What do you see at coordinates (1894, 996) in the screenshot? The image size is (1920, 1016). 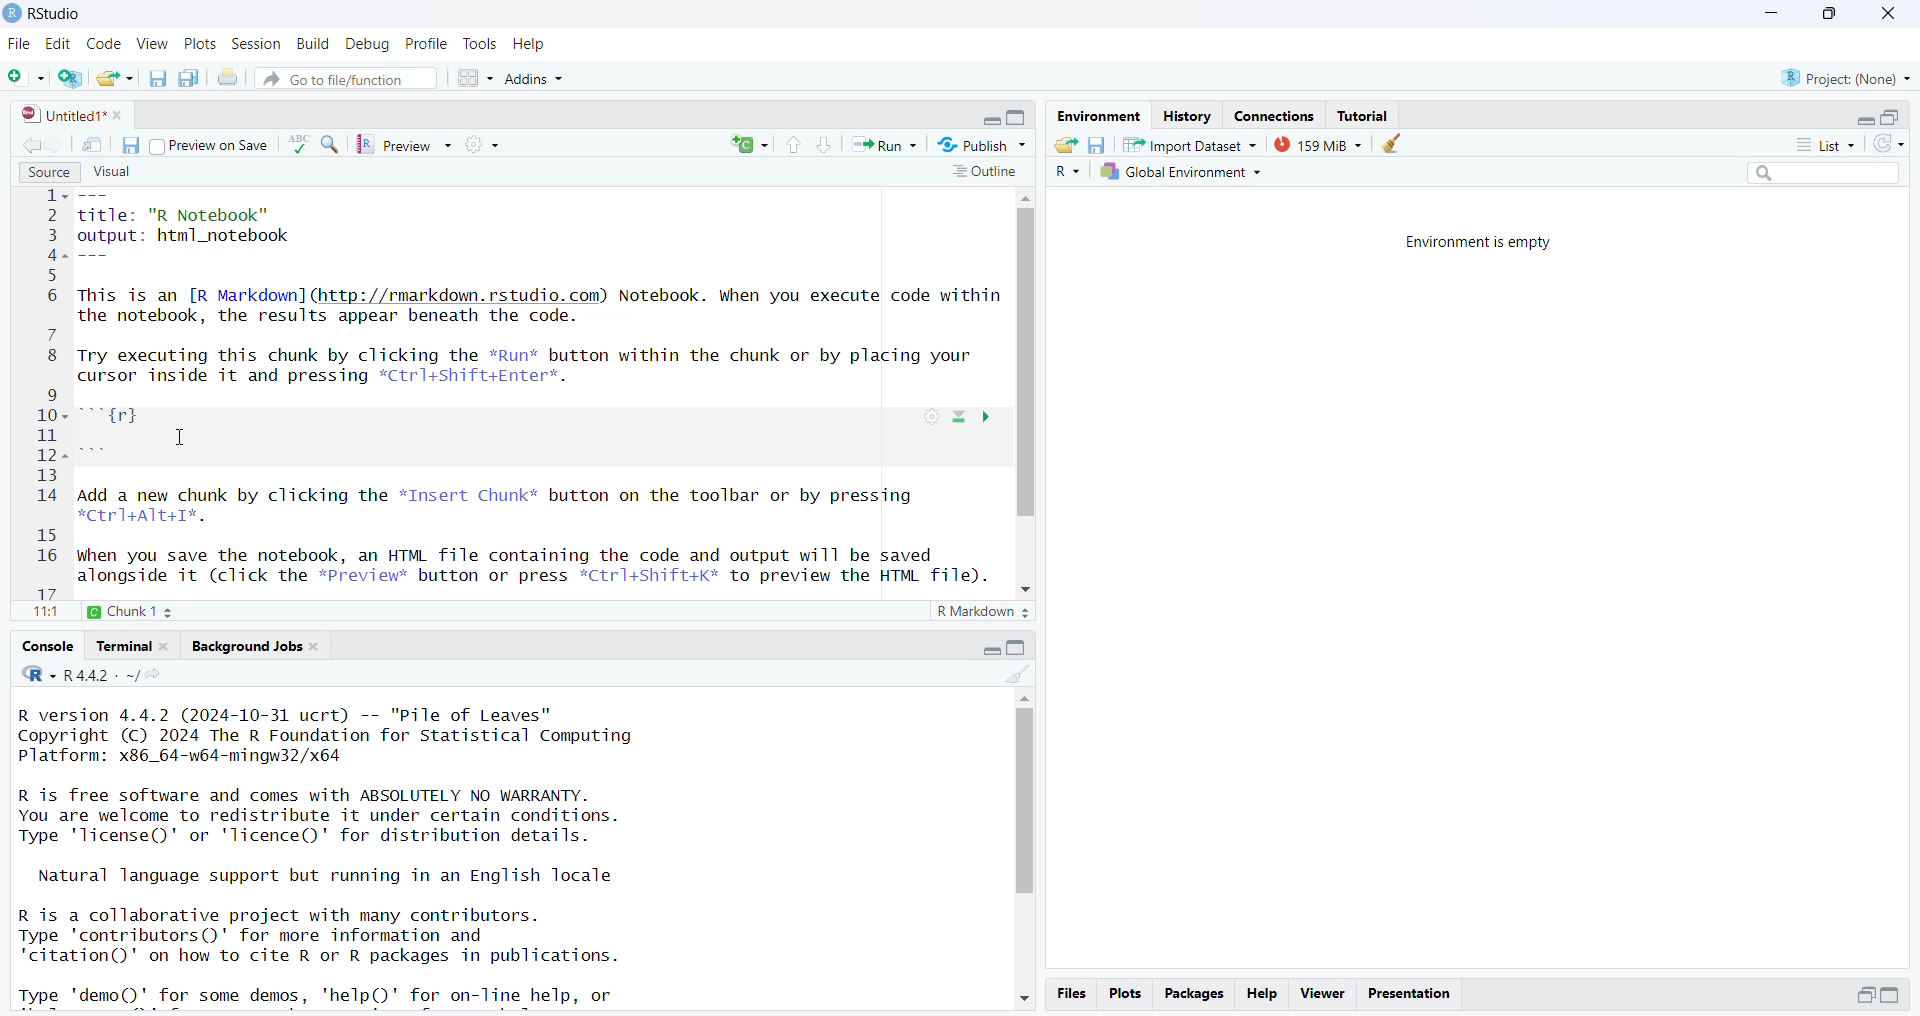 I see `expand` at bounding box center [1894, 996].